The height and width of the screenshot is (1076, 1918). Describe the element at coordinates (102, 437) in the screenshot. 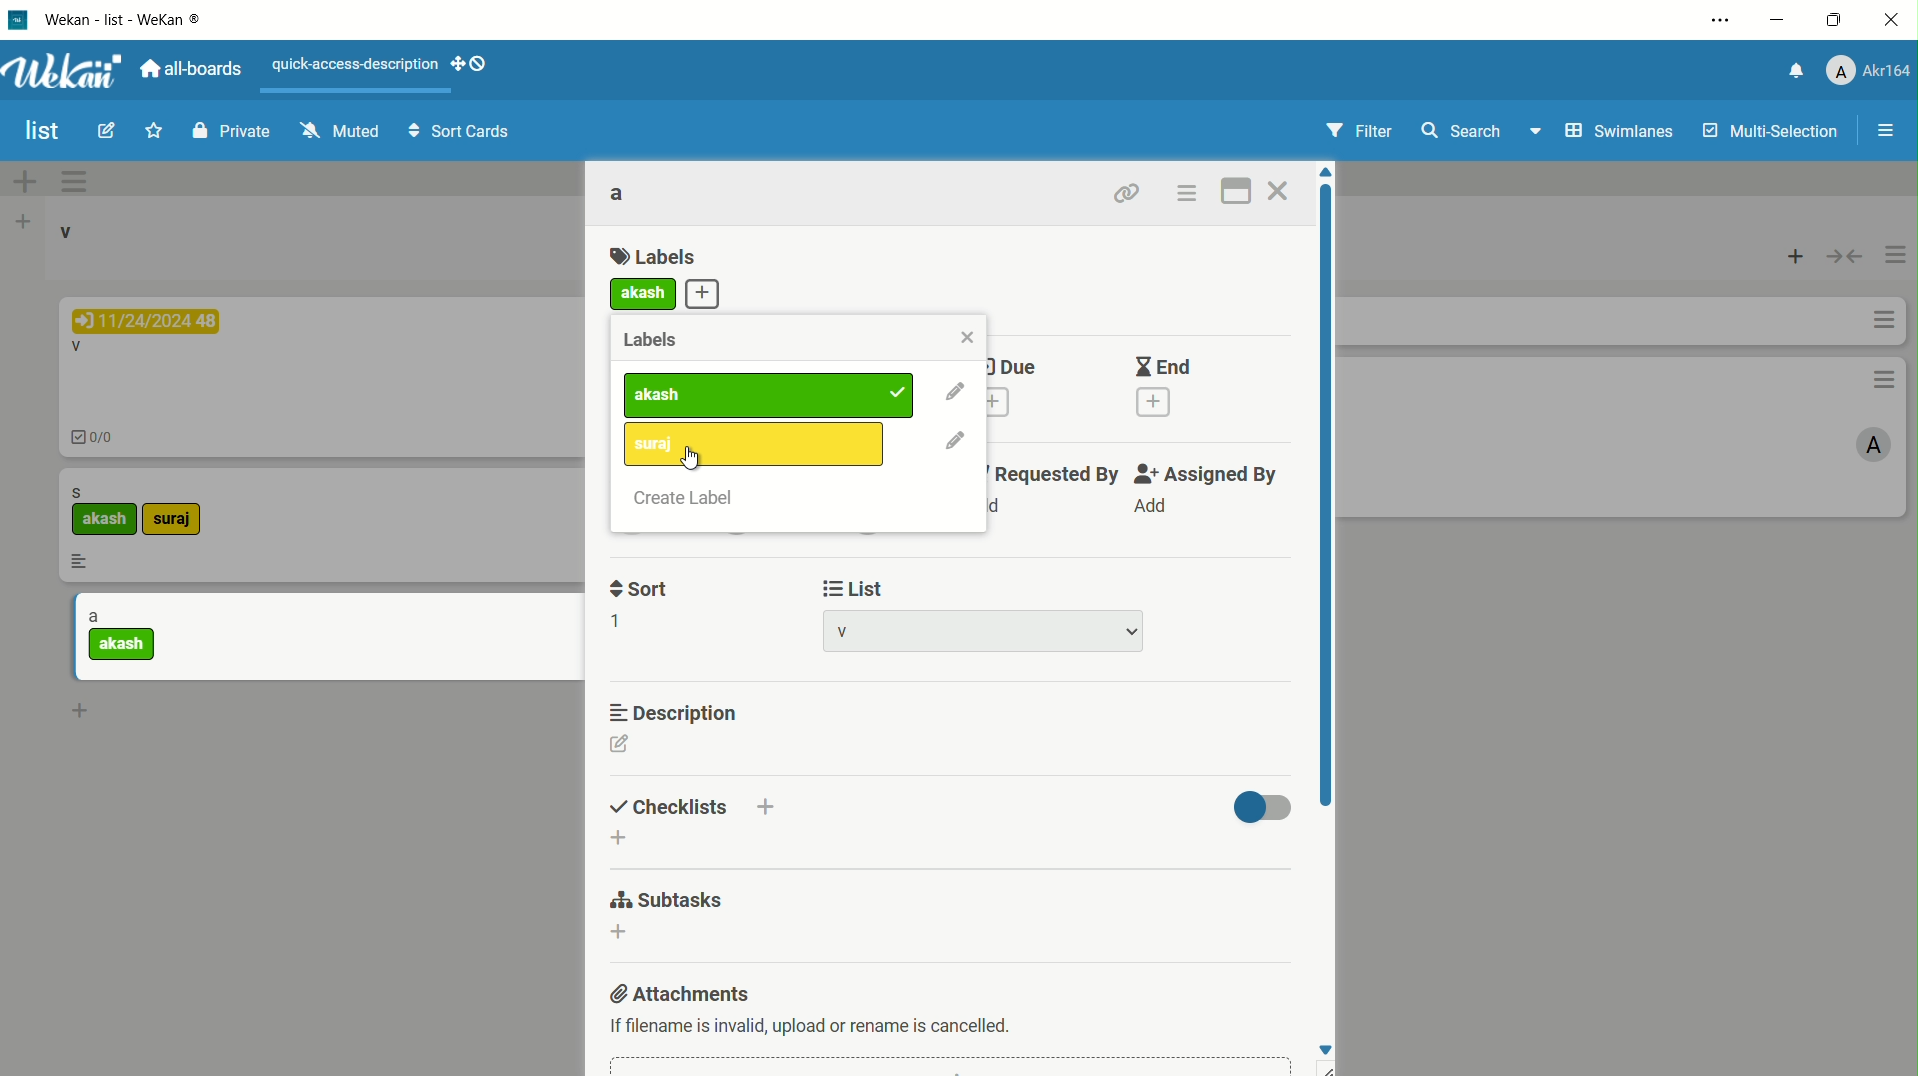

I see `0/0` at that location.